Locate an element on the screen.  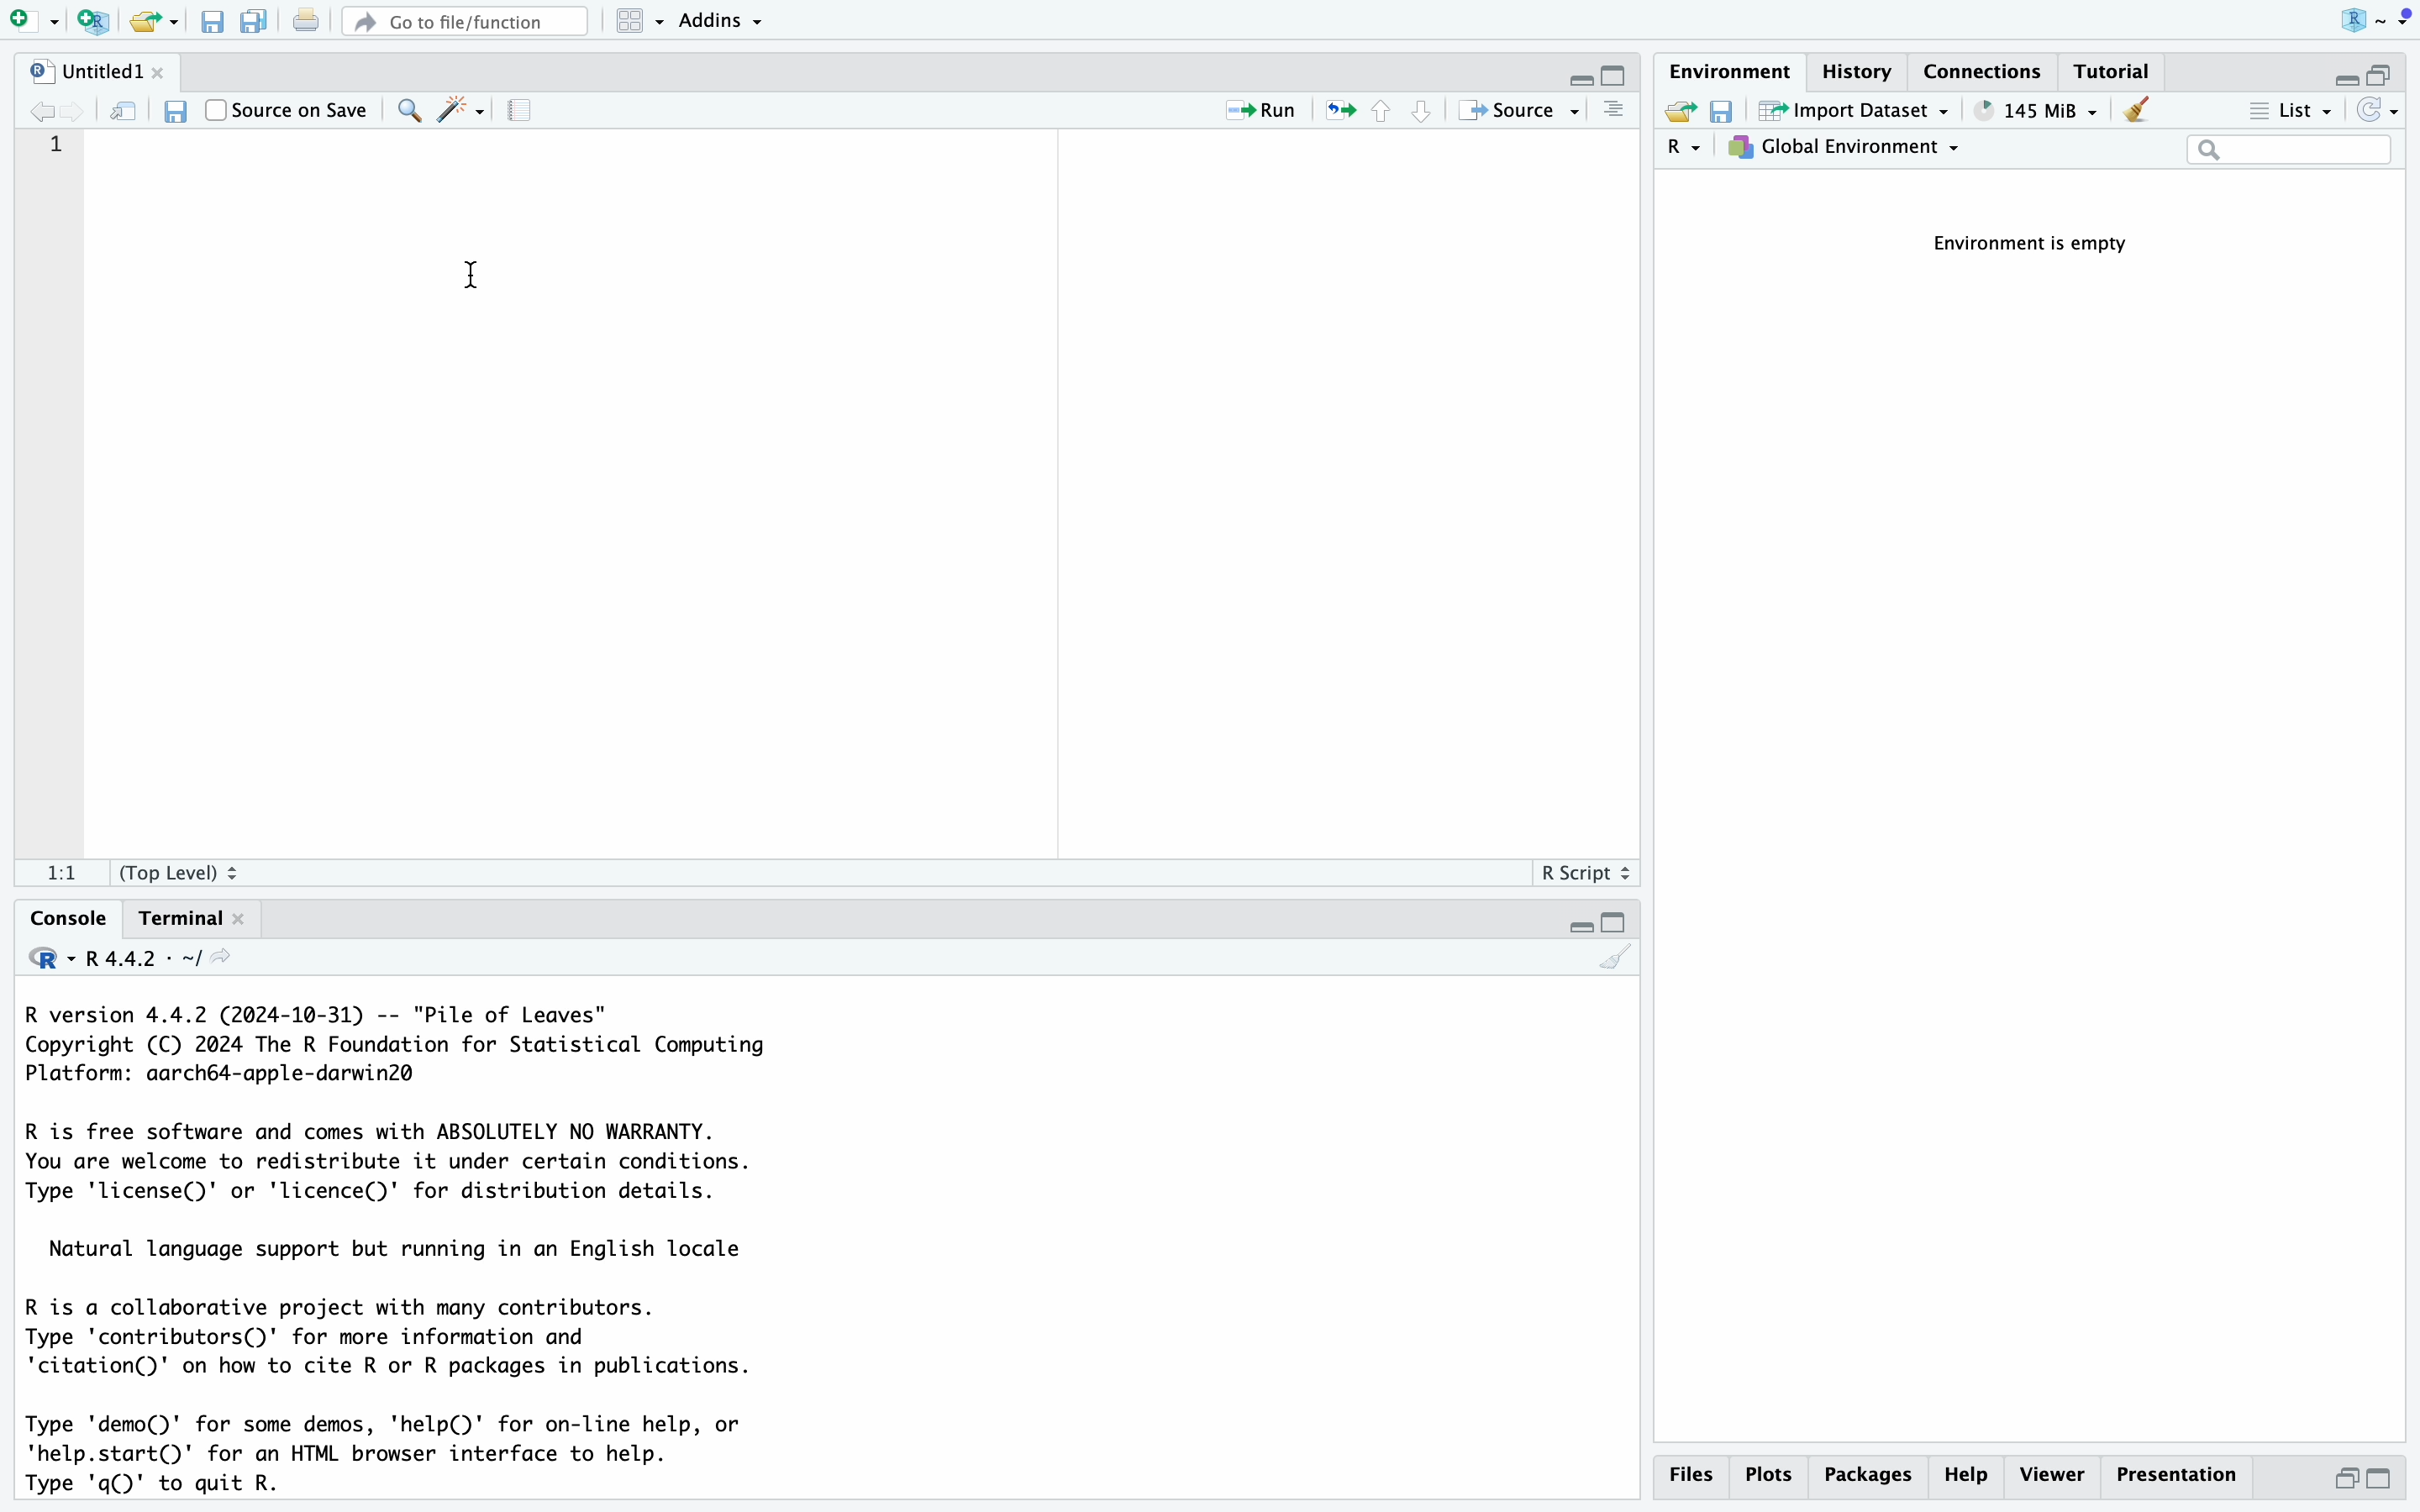
presentation is located at coordinates (2186, 1481).